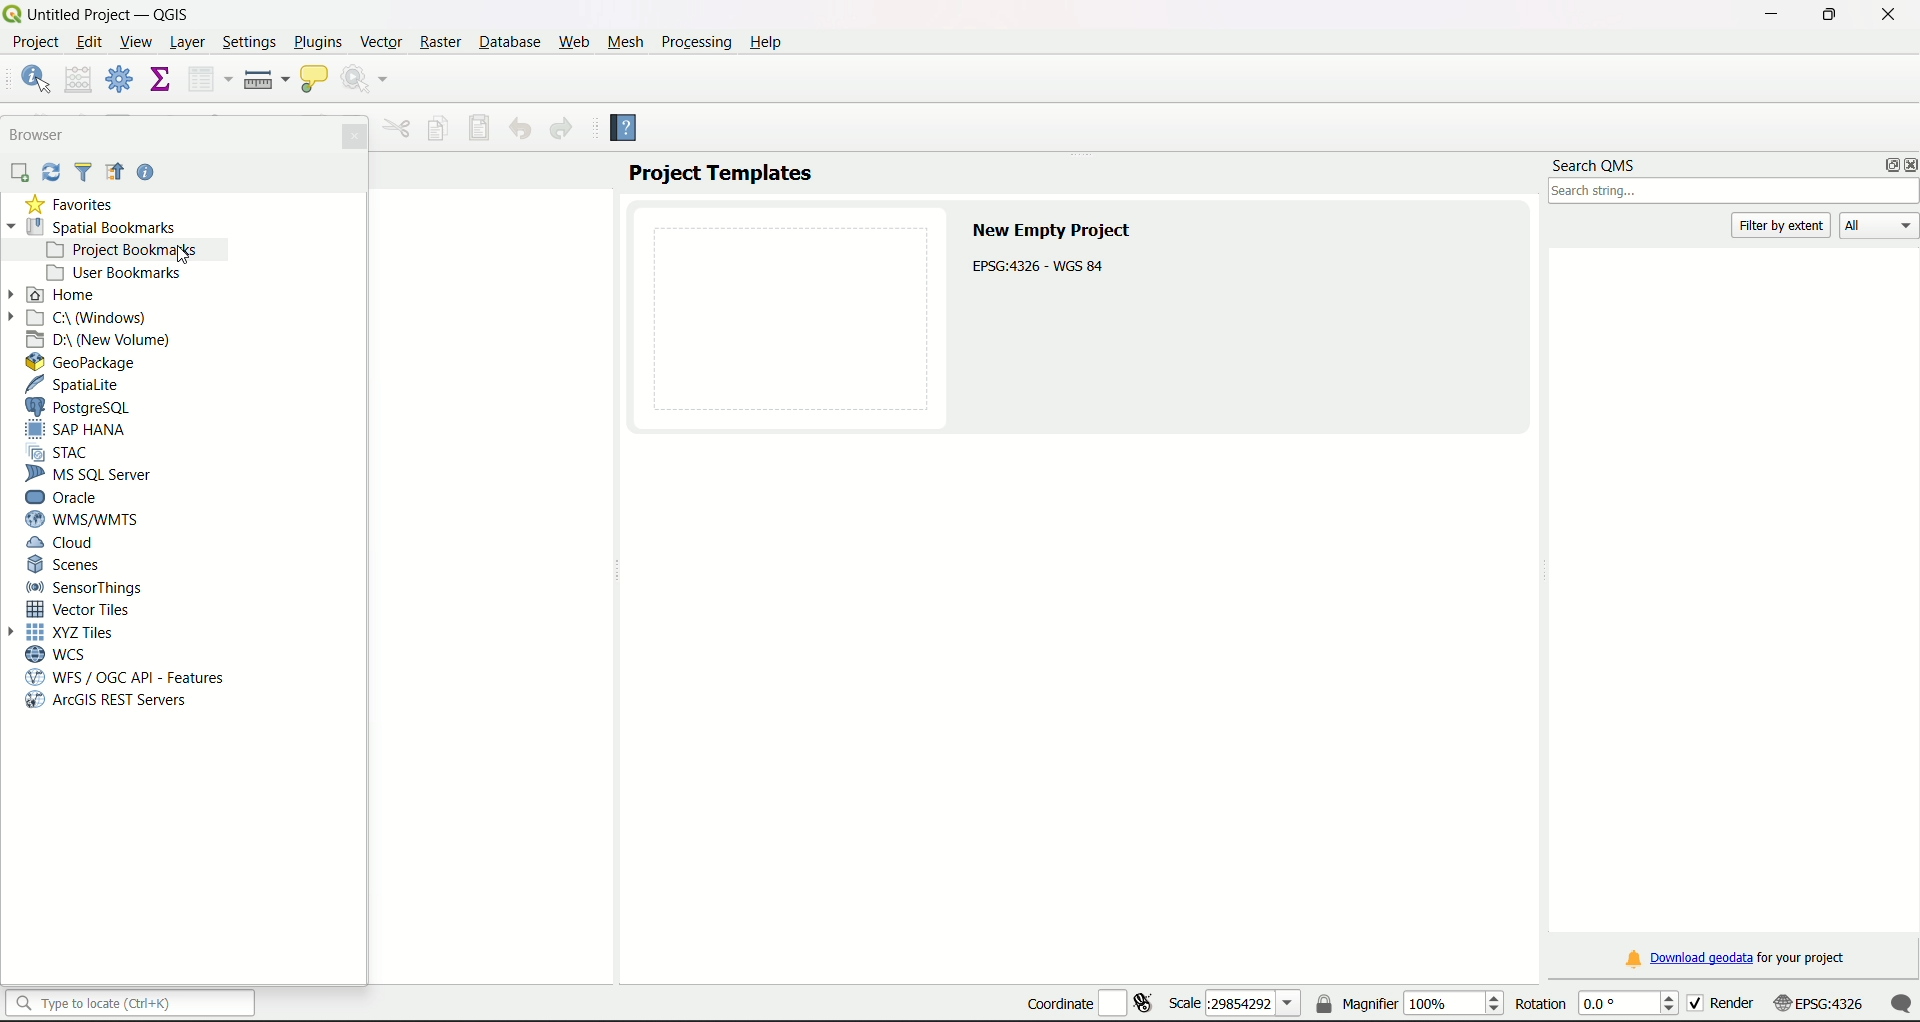  I want to click on User bookmarks, so click(113, 273).